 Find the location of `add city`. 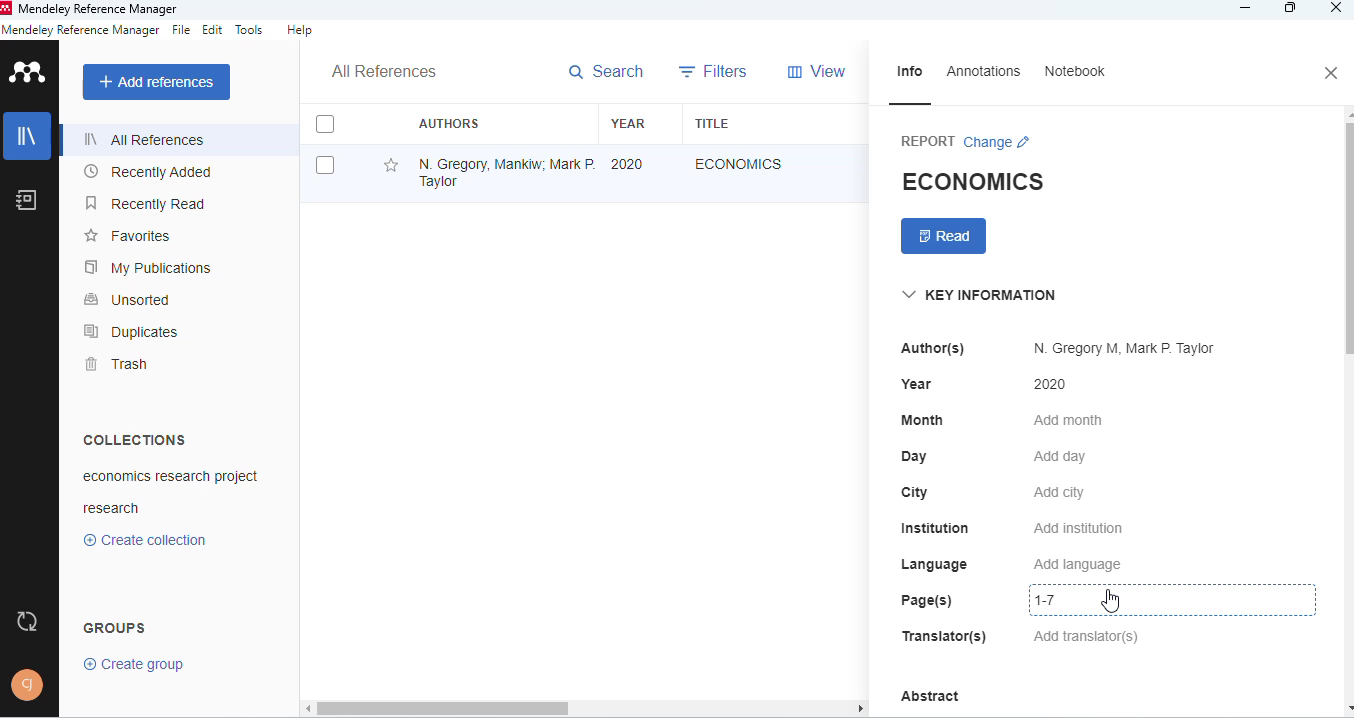

add city is located at coordinates (1060, 493).